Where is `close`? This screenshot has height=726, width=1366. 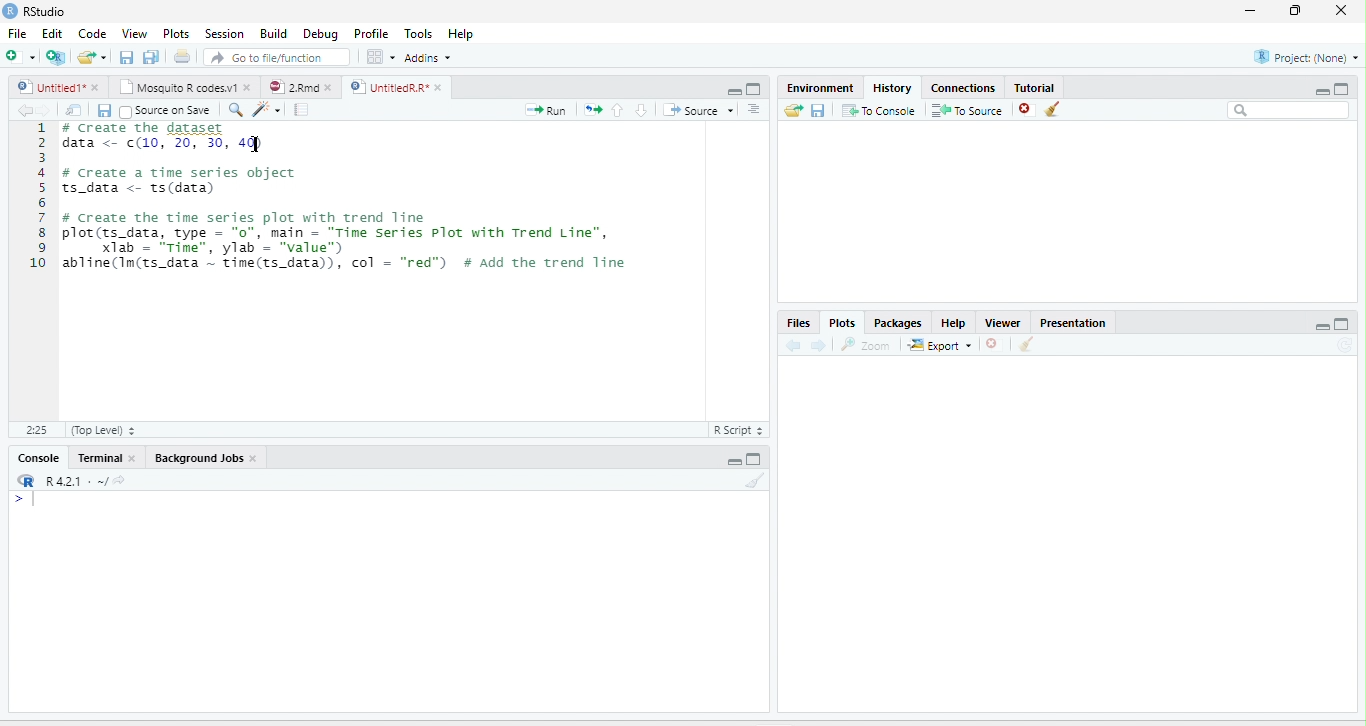
close is located at coordinates (248, 87).